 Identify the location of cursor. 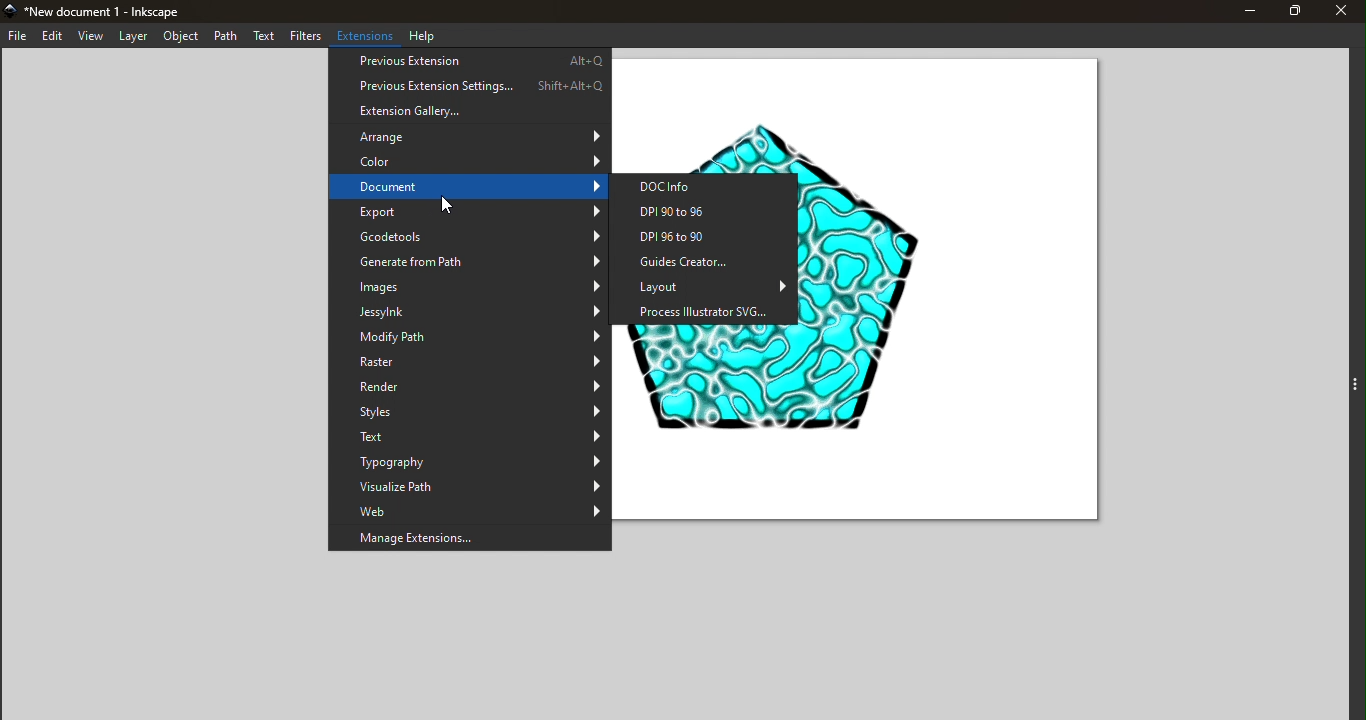
(444, 204).